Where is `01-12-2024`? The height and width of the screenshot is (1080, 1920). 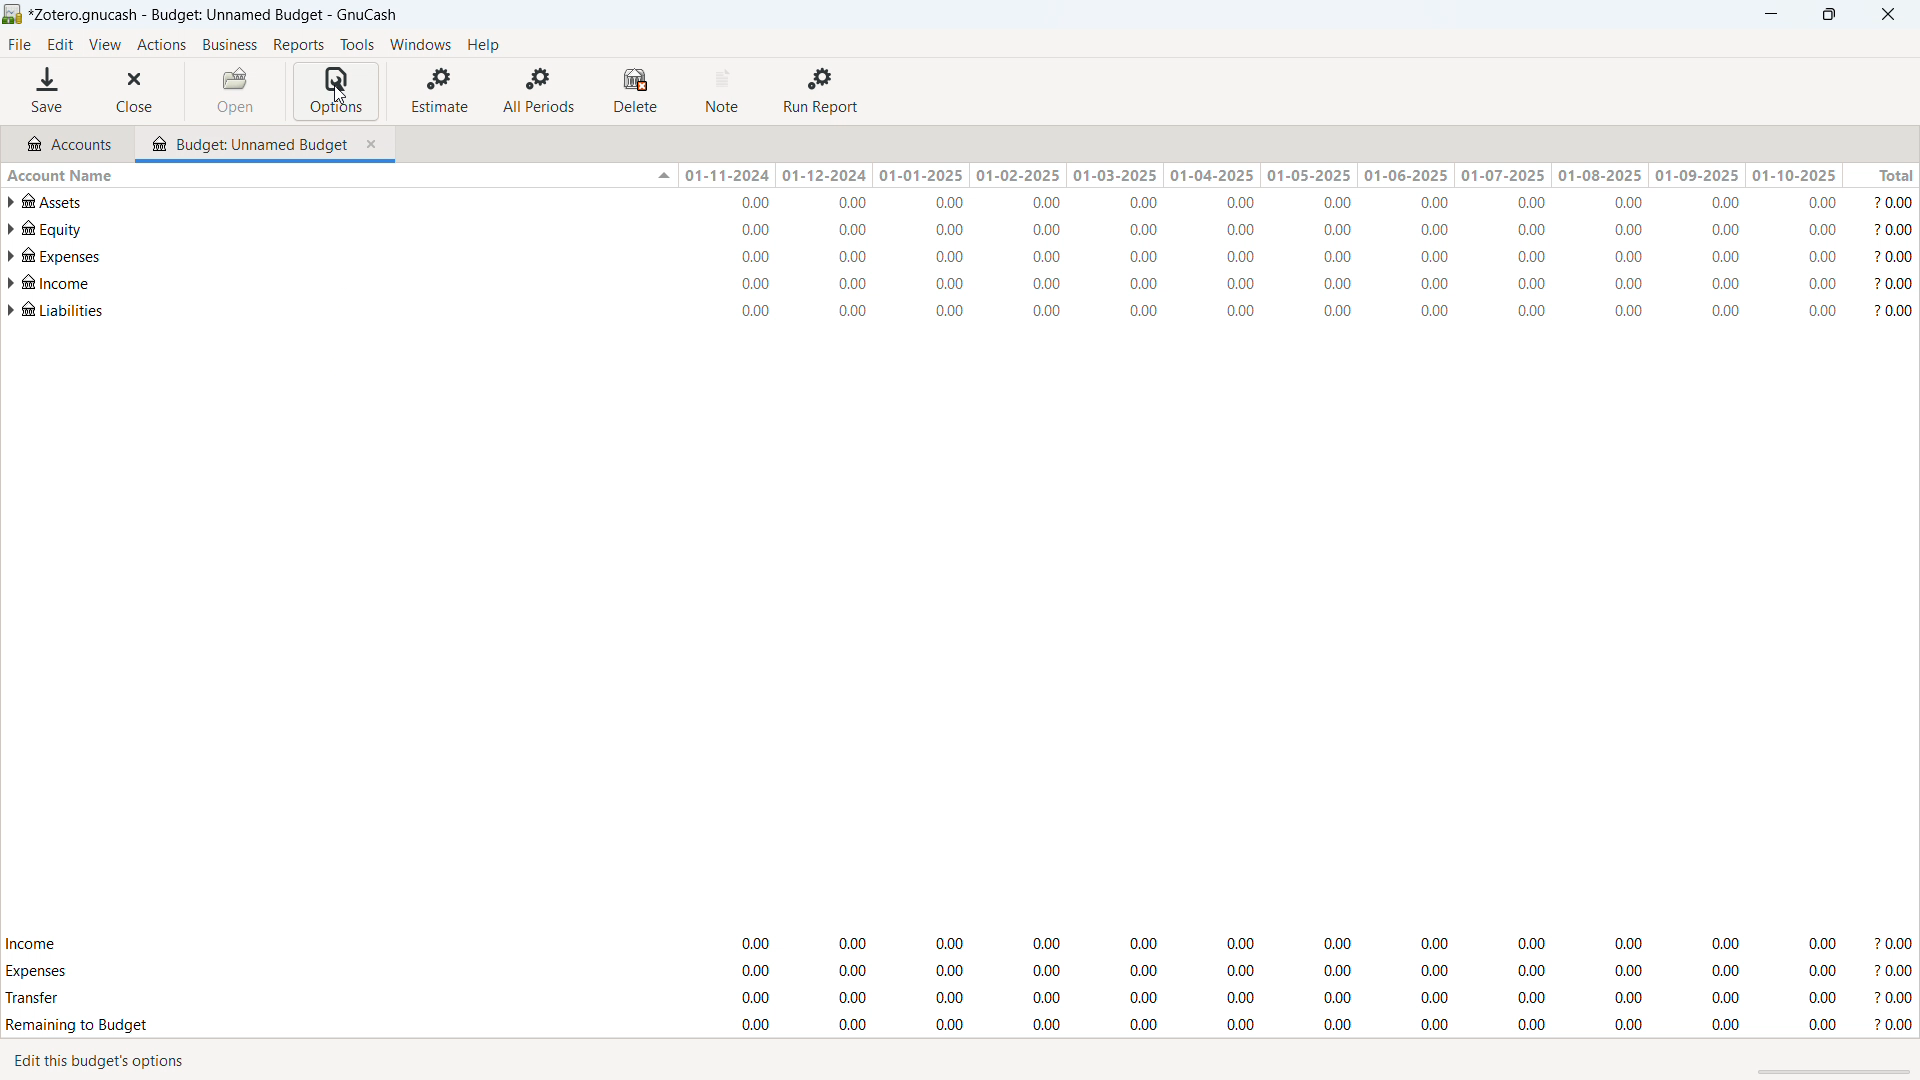 01-12-2024 is located at coordinates (828, 175).